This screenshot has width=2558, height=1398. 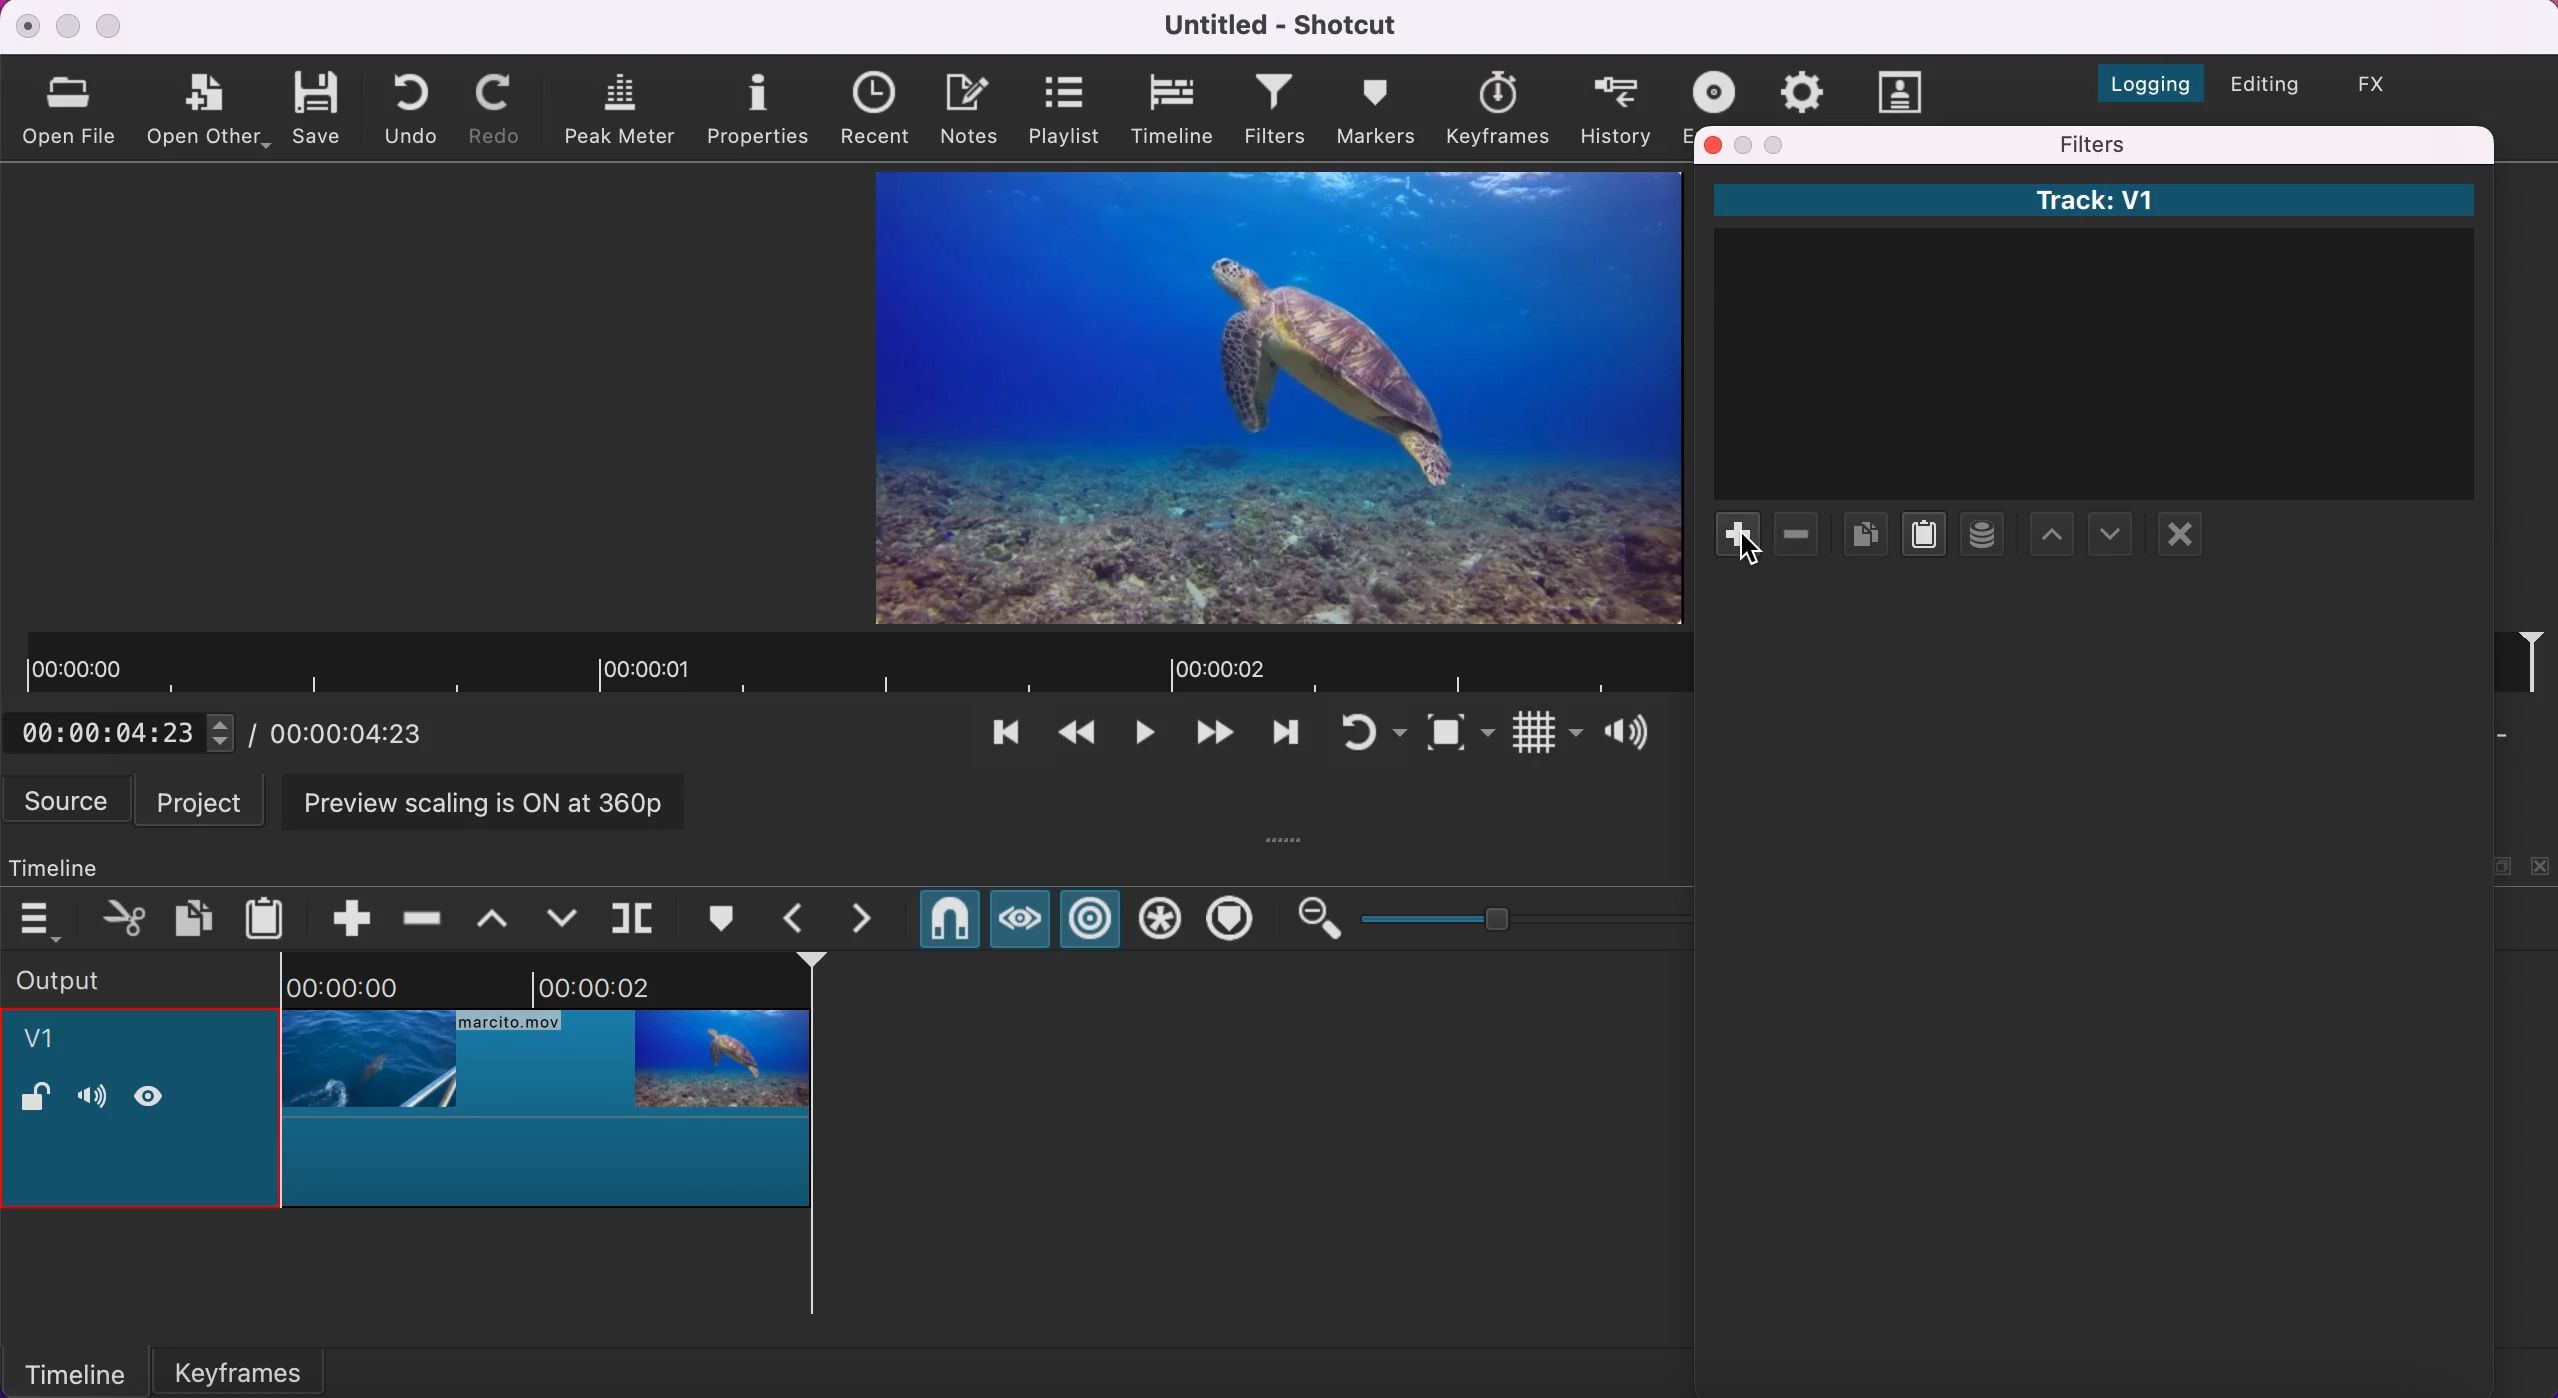 What do you see at coordinates (129, 732) in the screenshot?
I see `current position` at bounding box center [129, 732].